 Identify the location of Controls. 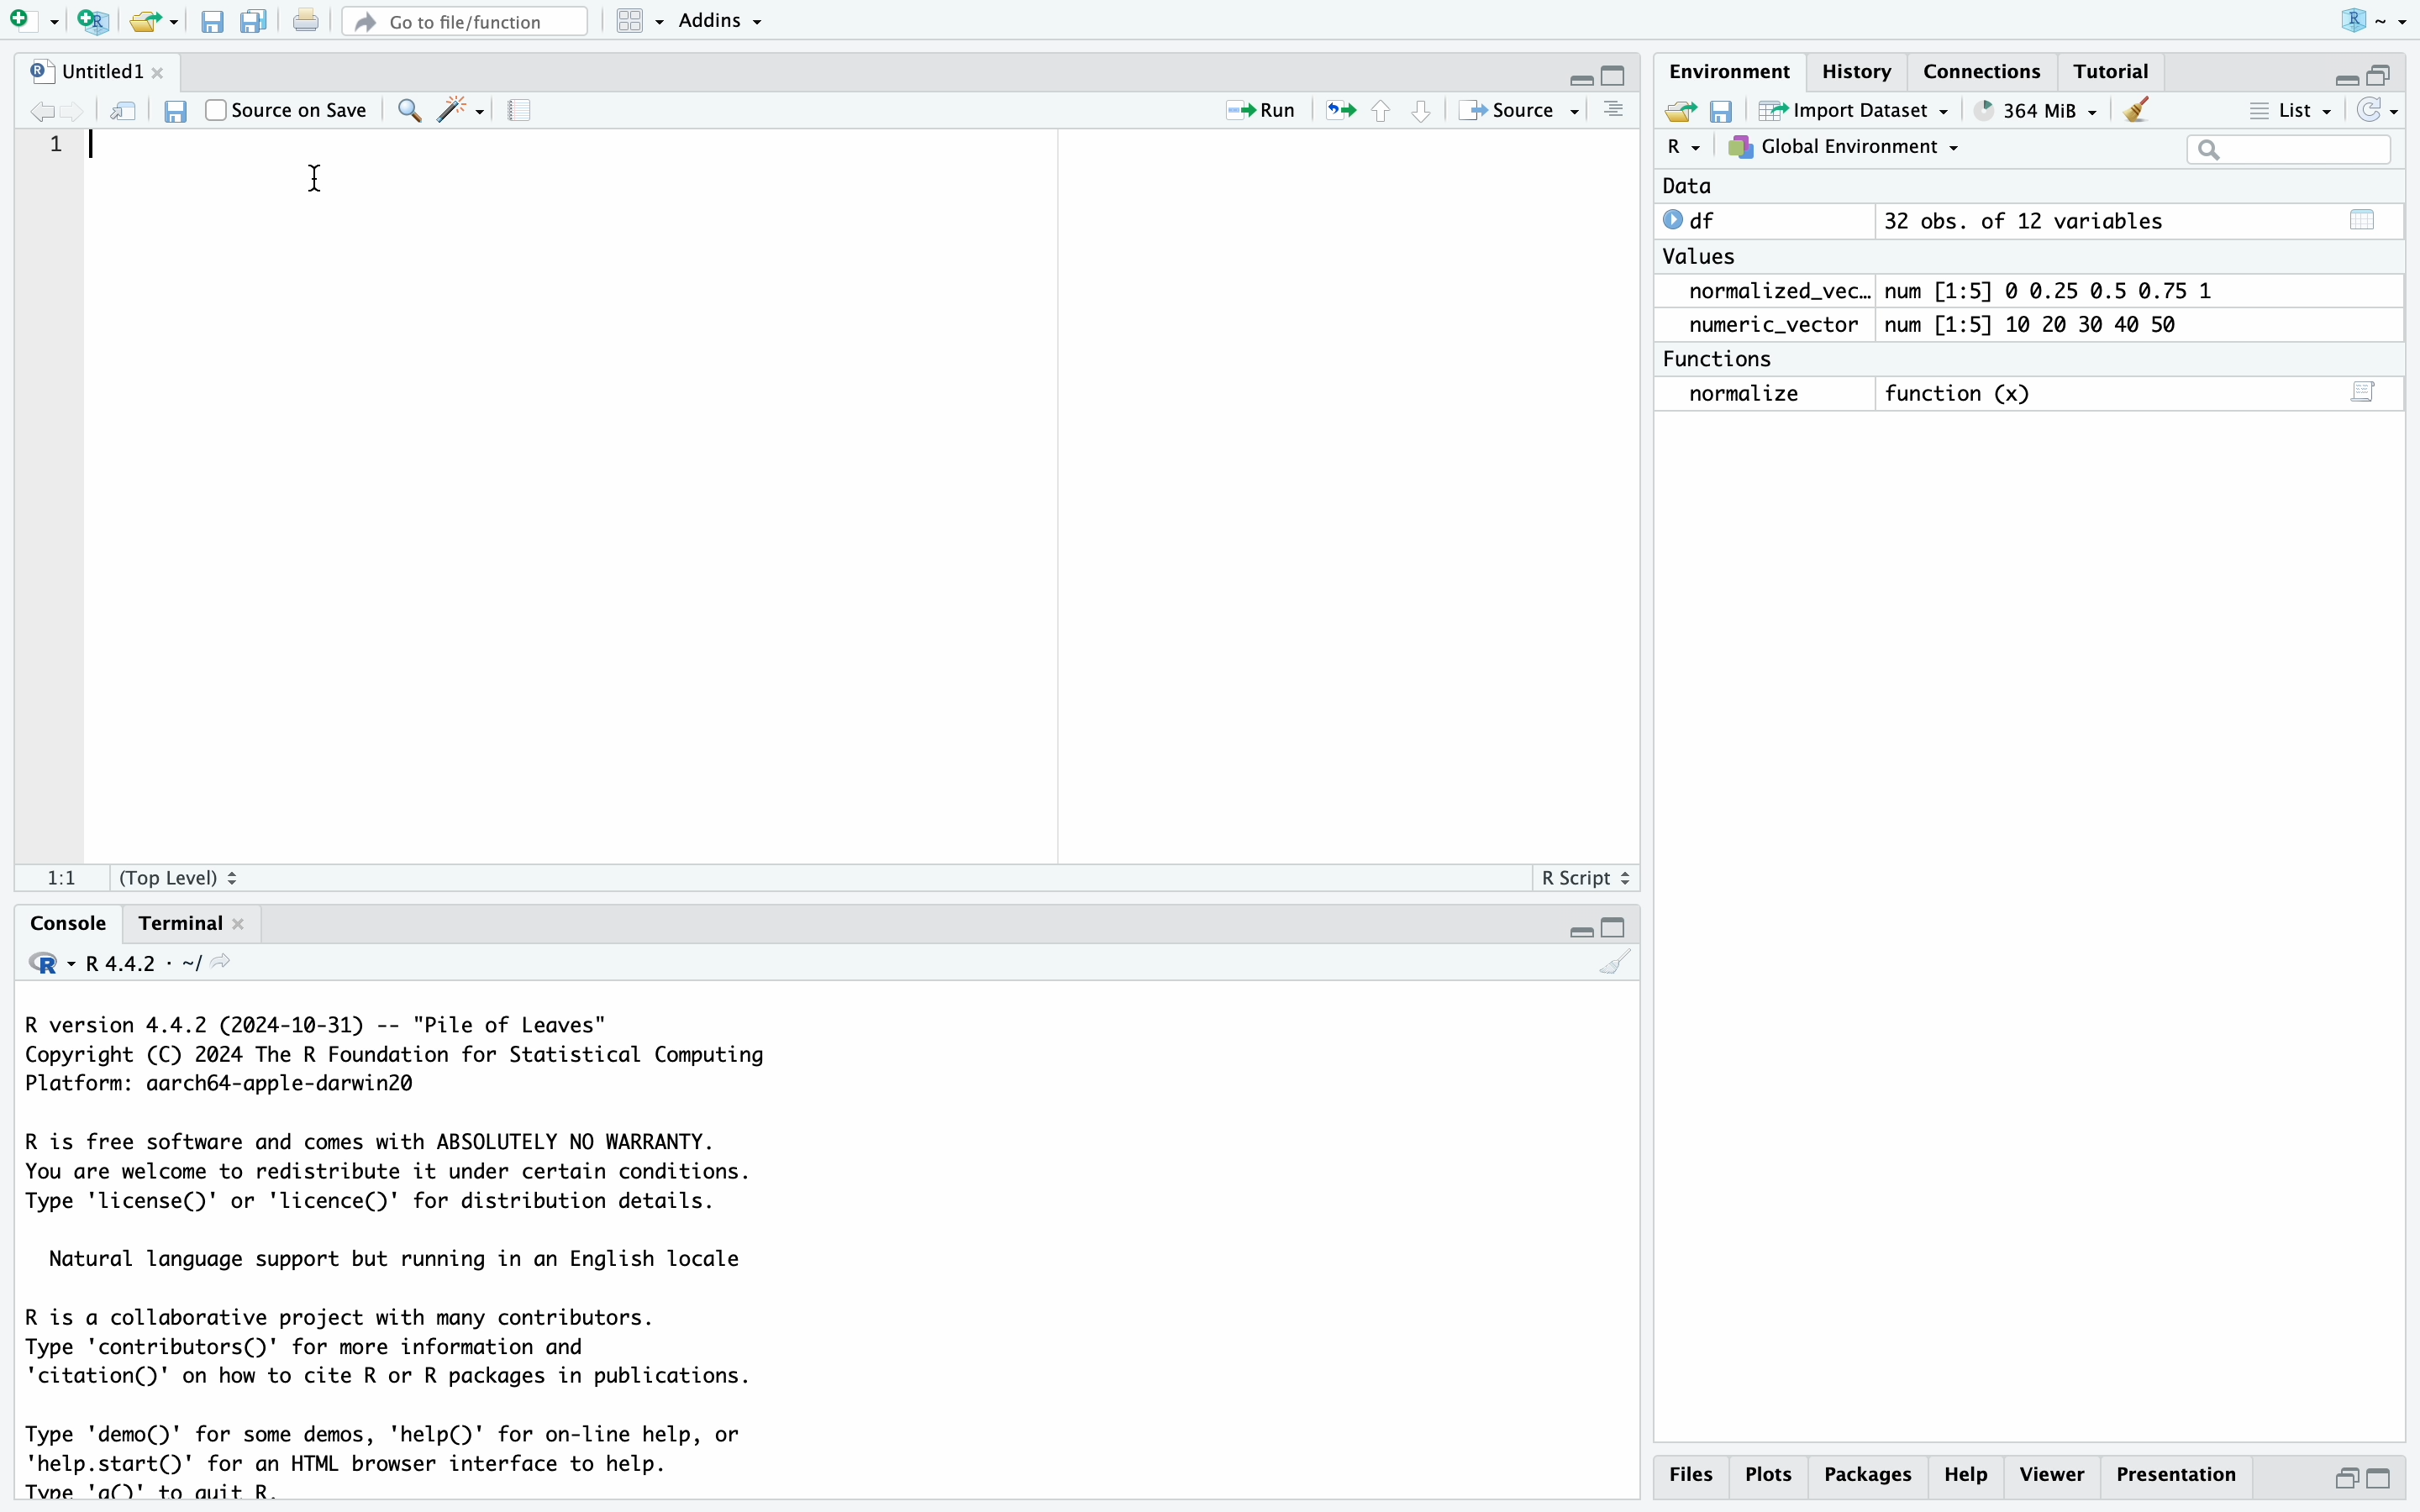
(1380, 109).